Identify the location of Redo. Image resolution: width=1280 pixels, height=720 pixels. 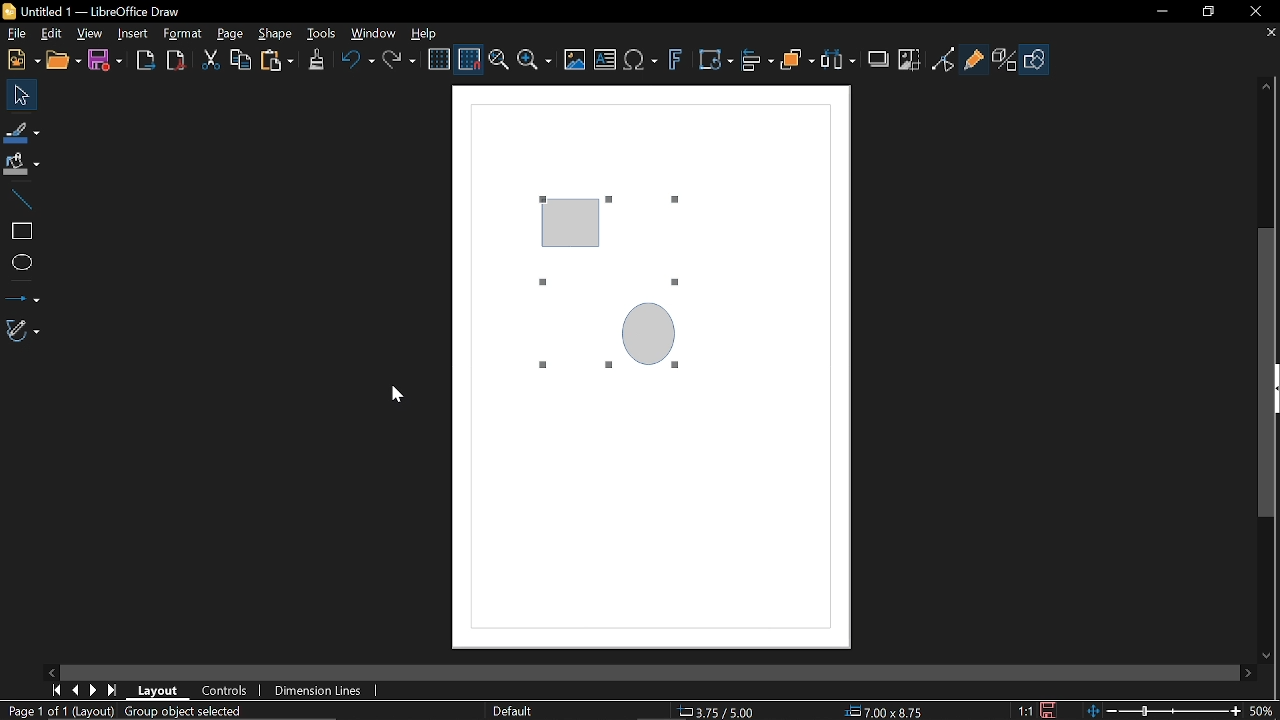
(401, 62).